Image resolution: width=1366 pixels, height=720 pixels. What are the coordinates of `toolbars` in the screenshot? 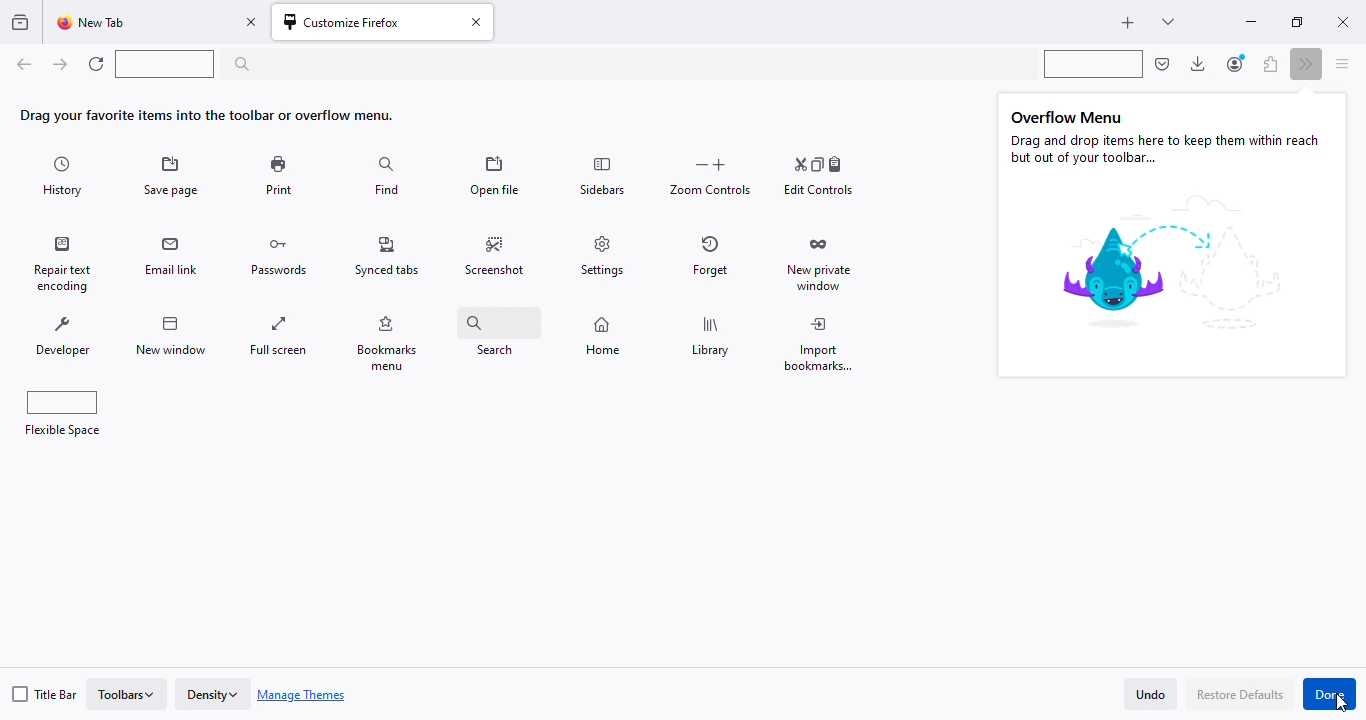 It's located at (126, 694).